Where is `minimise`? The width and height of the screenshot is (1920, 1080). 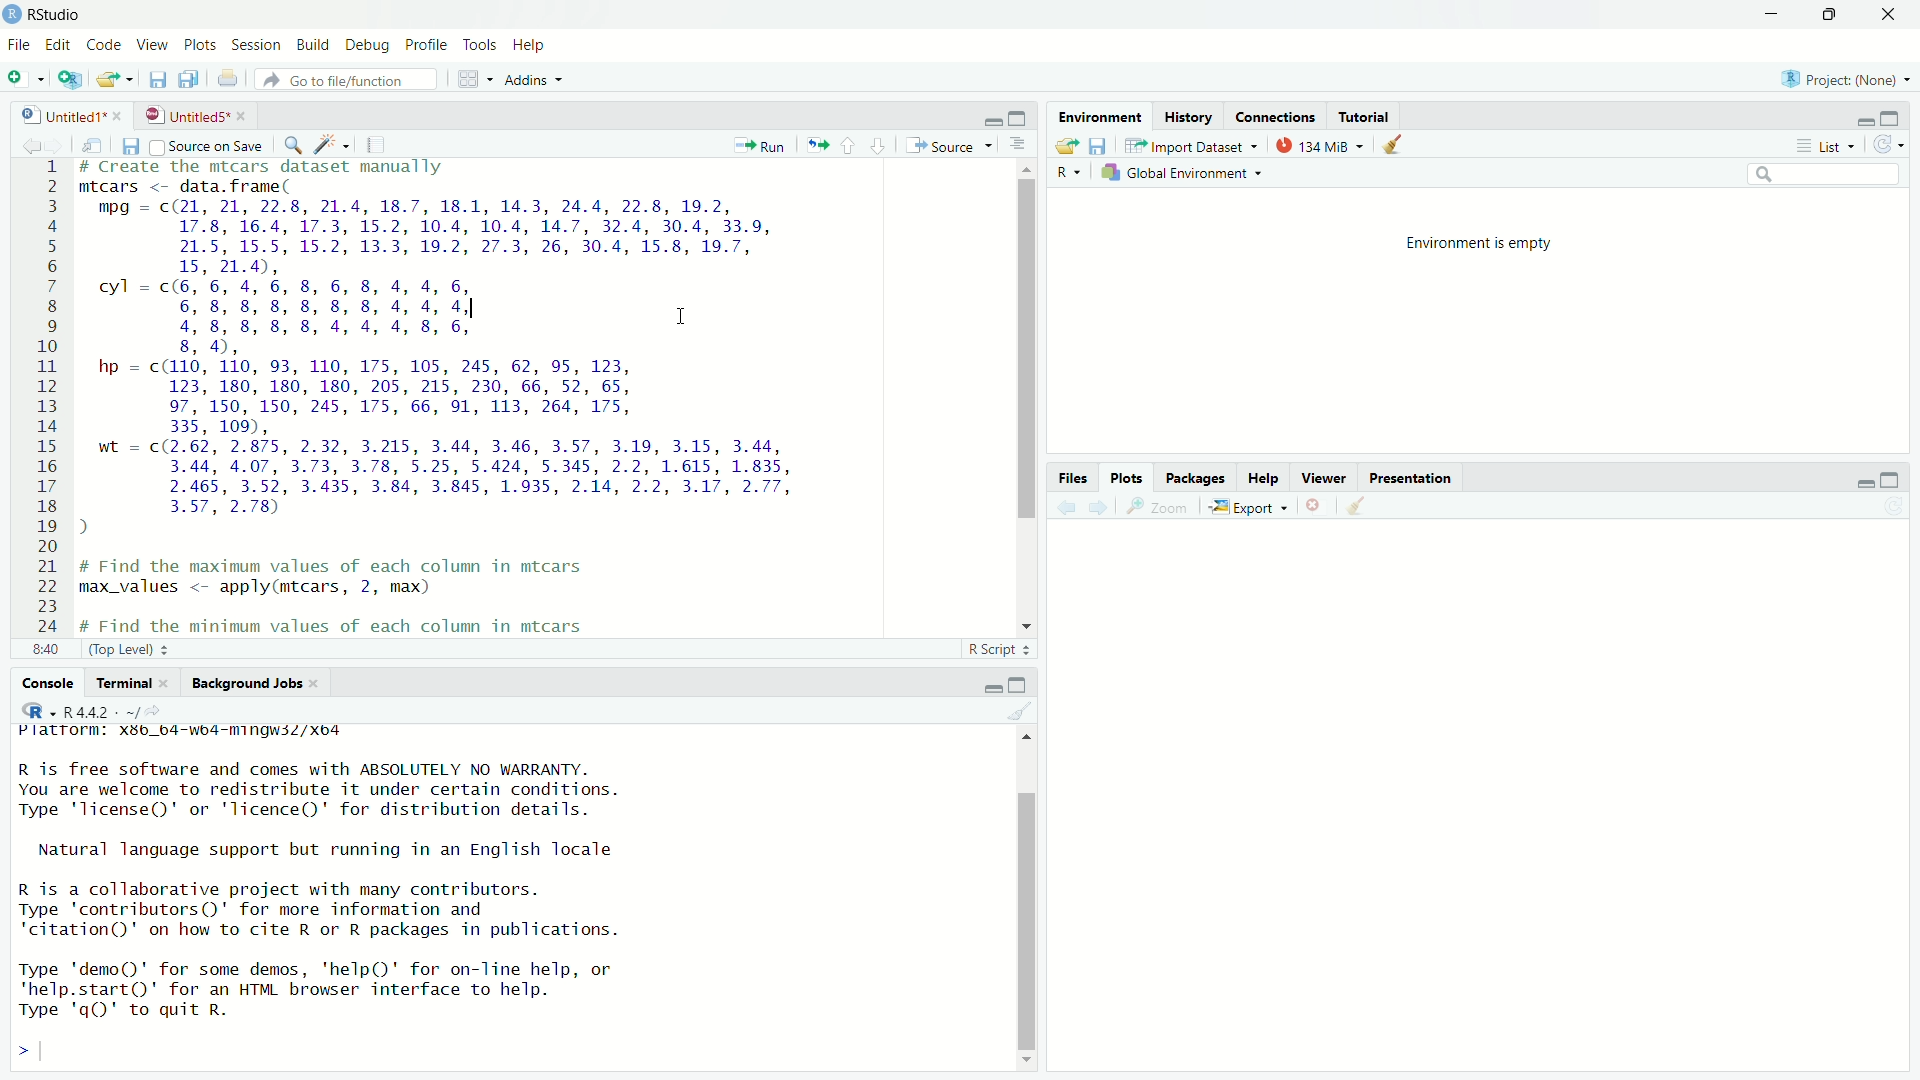 minimise is located at coordinates (981, 684).